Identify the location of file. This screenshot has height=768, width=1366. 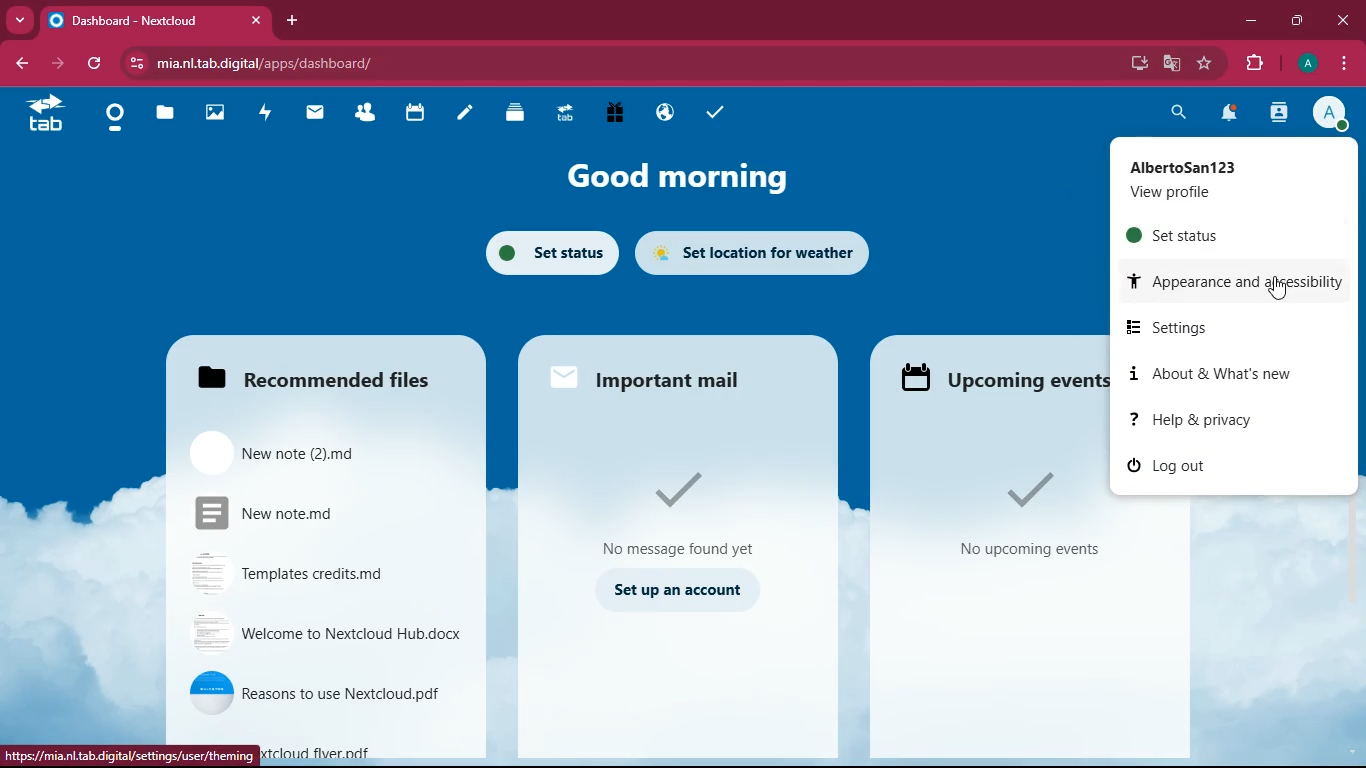
(306, 513).